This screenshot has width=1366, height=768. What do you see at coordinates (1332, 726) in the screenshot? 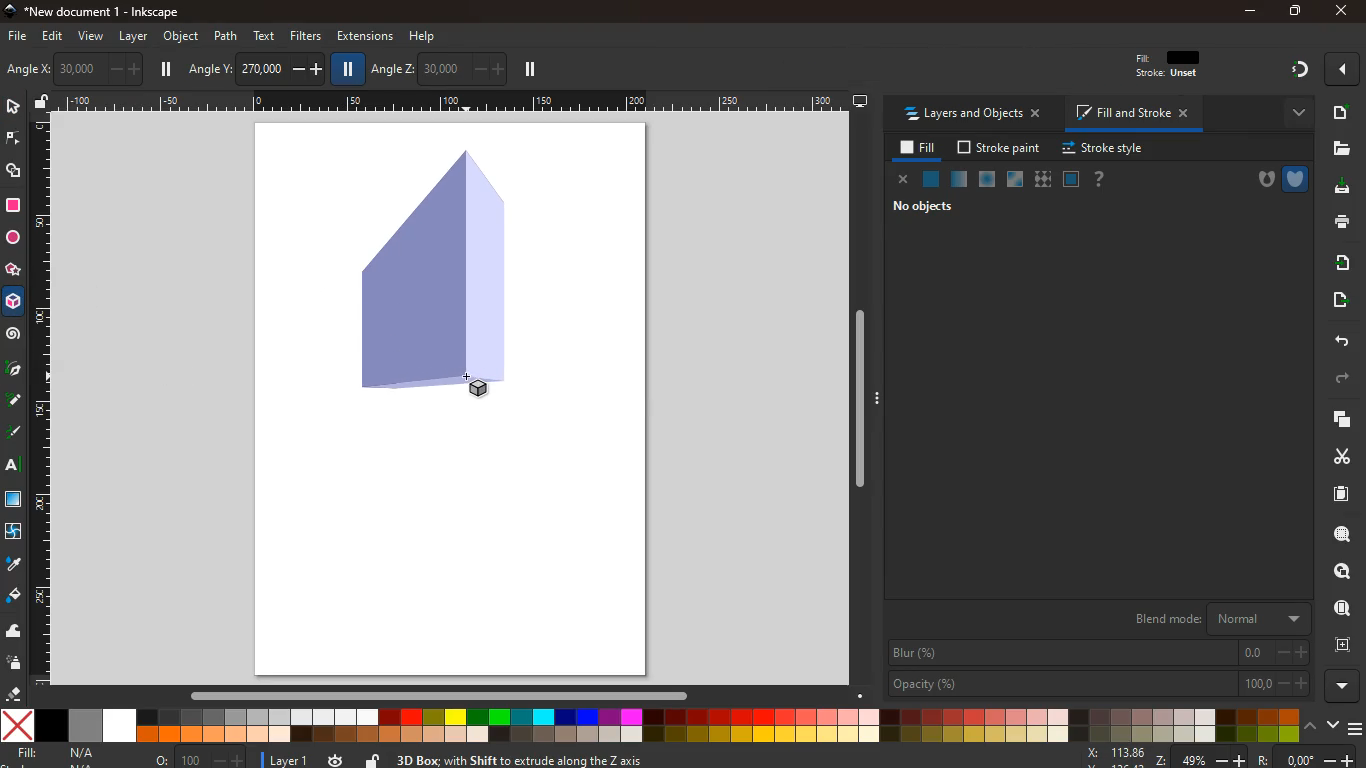
I see `down` at bounding box center [1332, 726].